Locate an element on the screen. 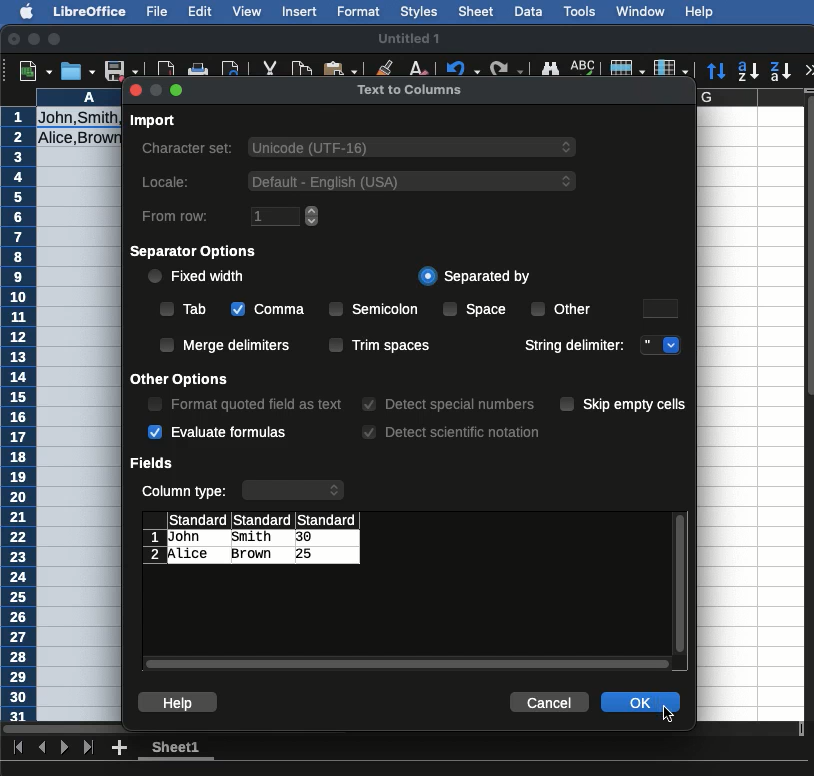 Image resolution: width=814 pixels, height=776 pixels. minimize is located at coordinates (155, 90).